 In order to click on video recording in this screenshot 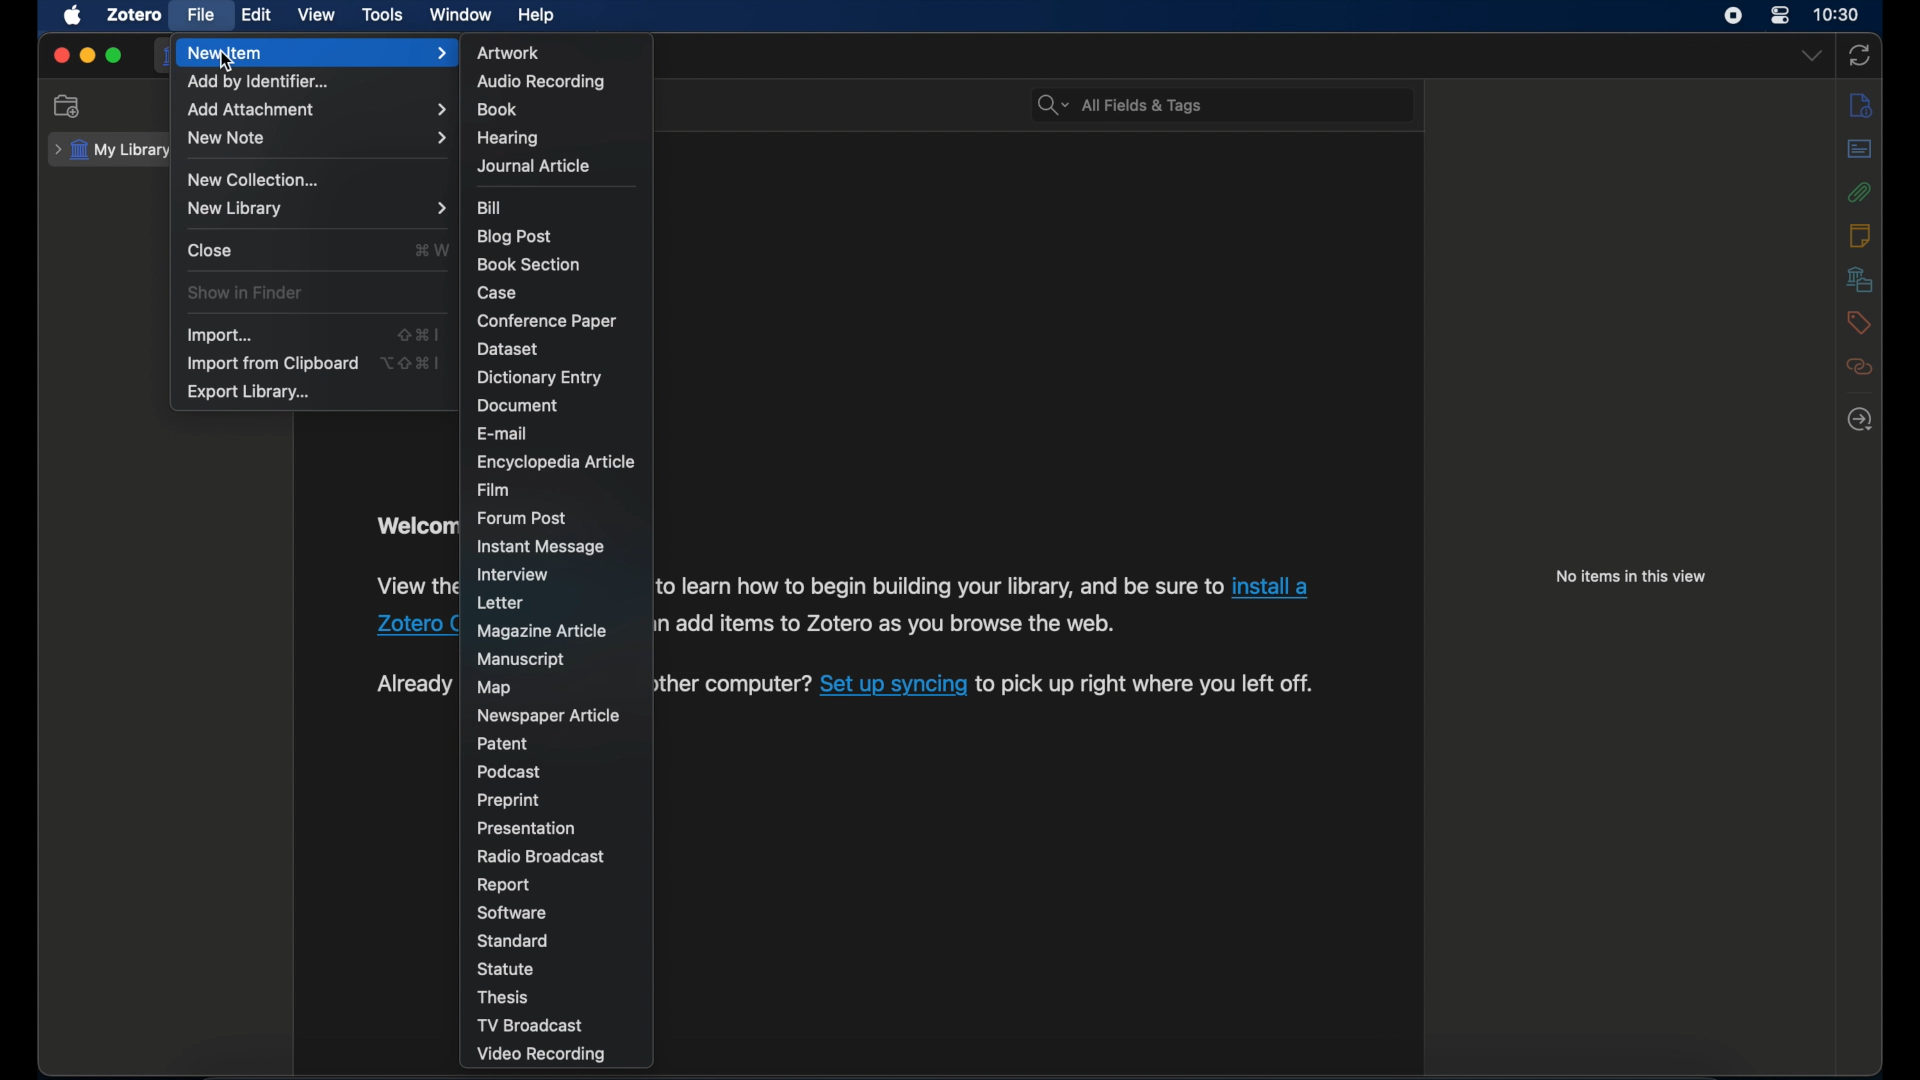, I will do `click(541, 1054)`.